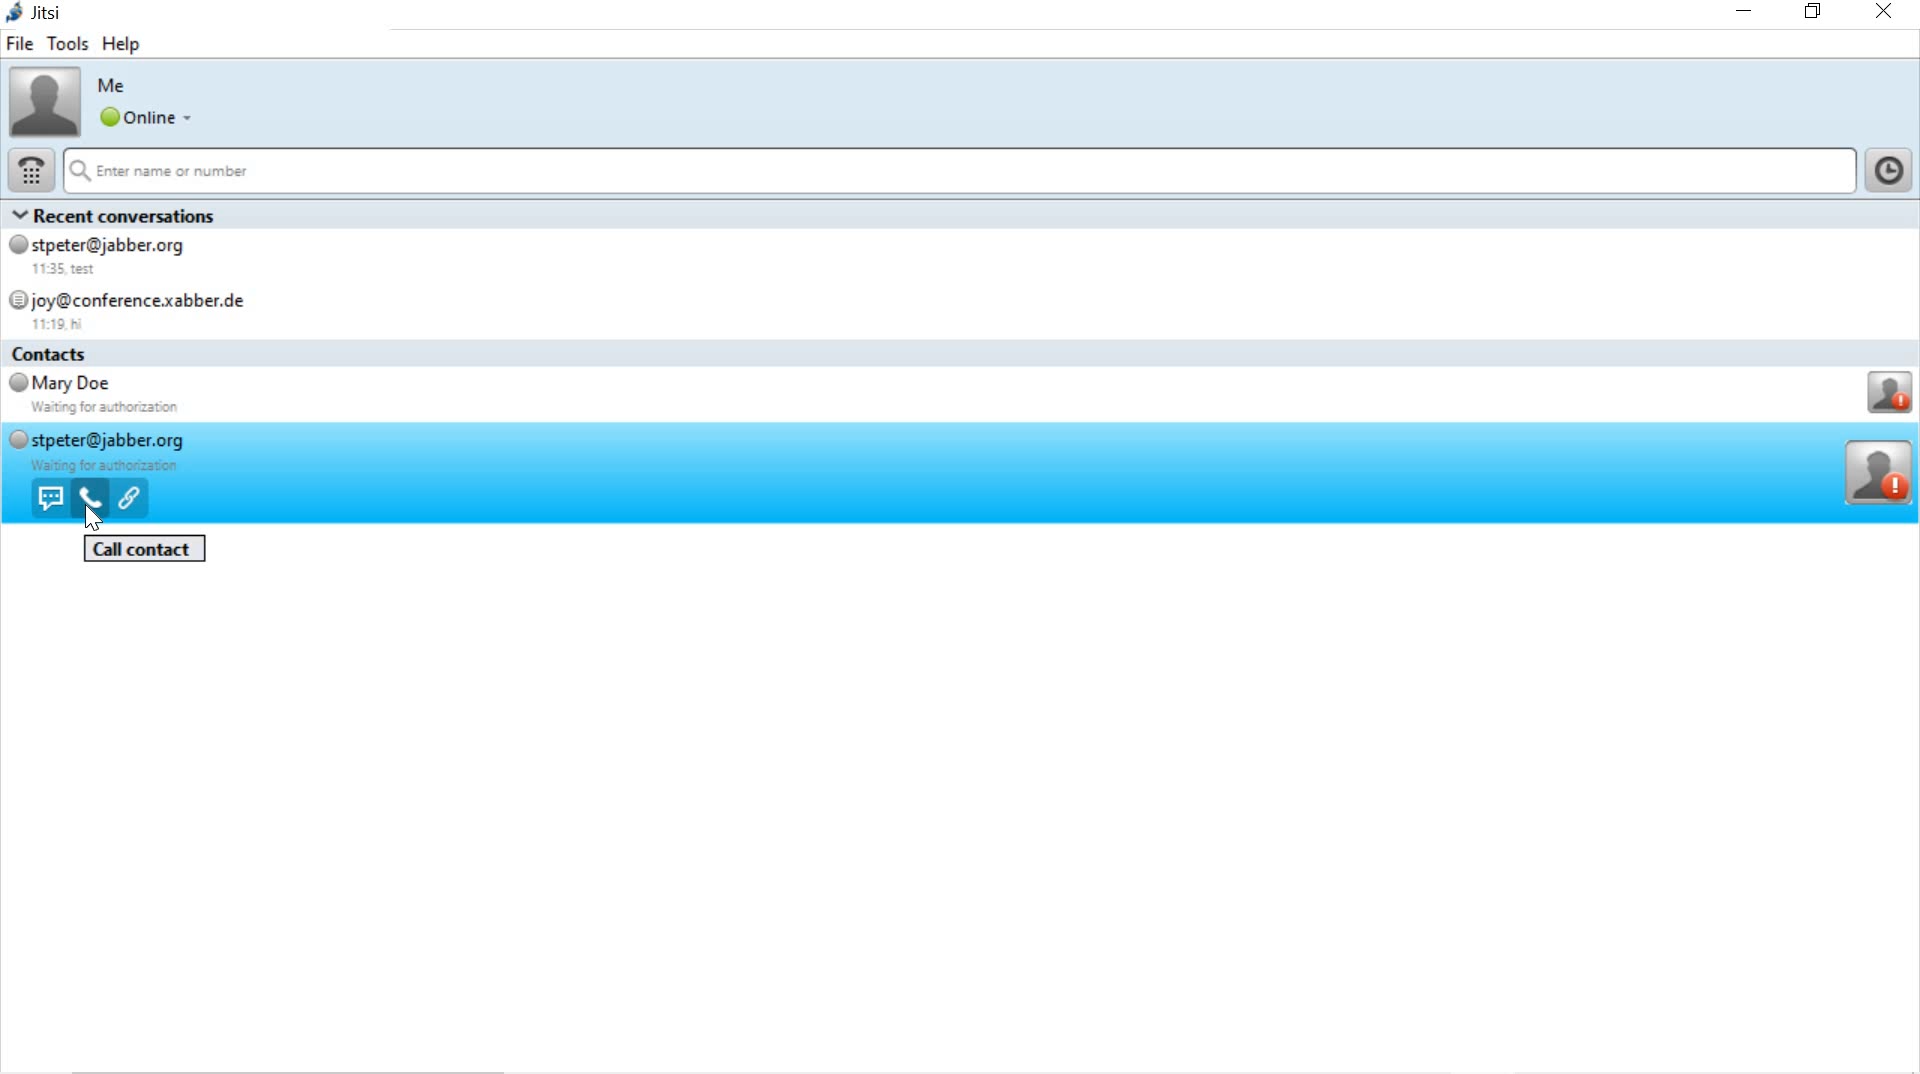 This screenshot has height=1074, width=1920. I want to click on Me, so click(116, 86).